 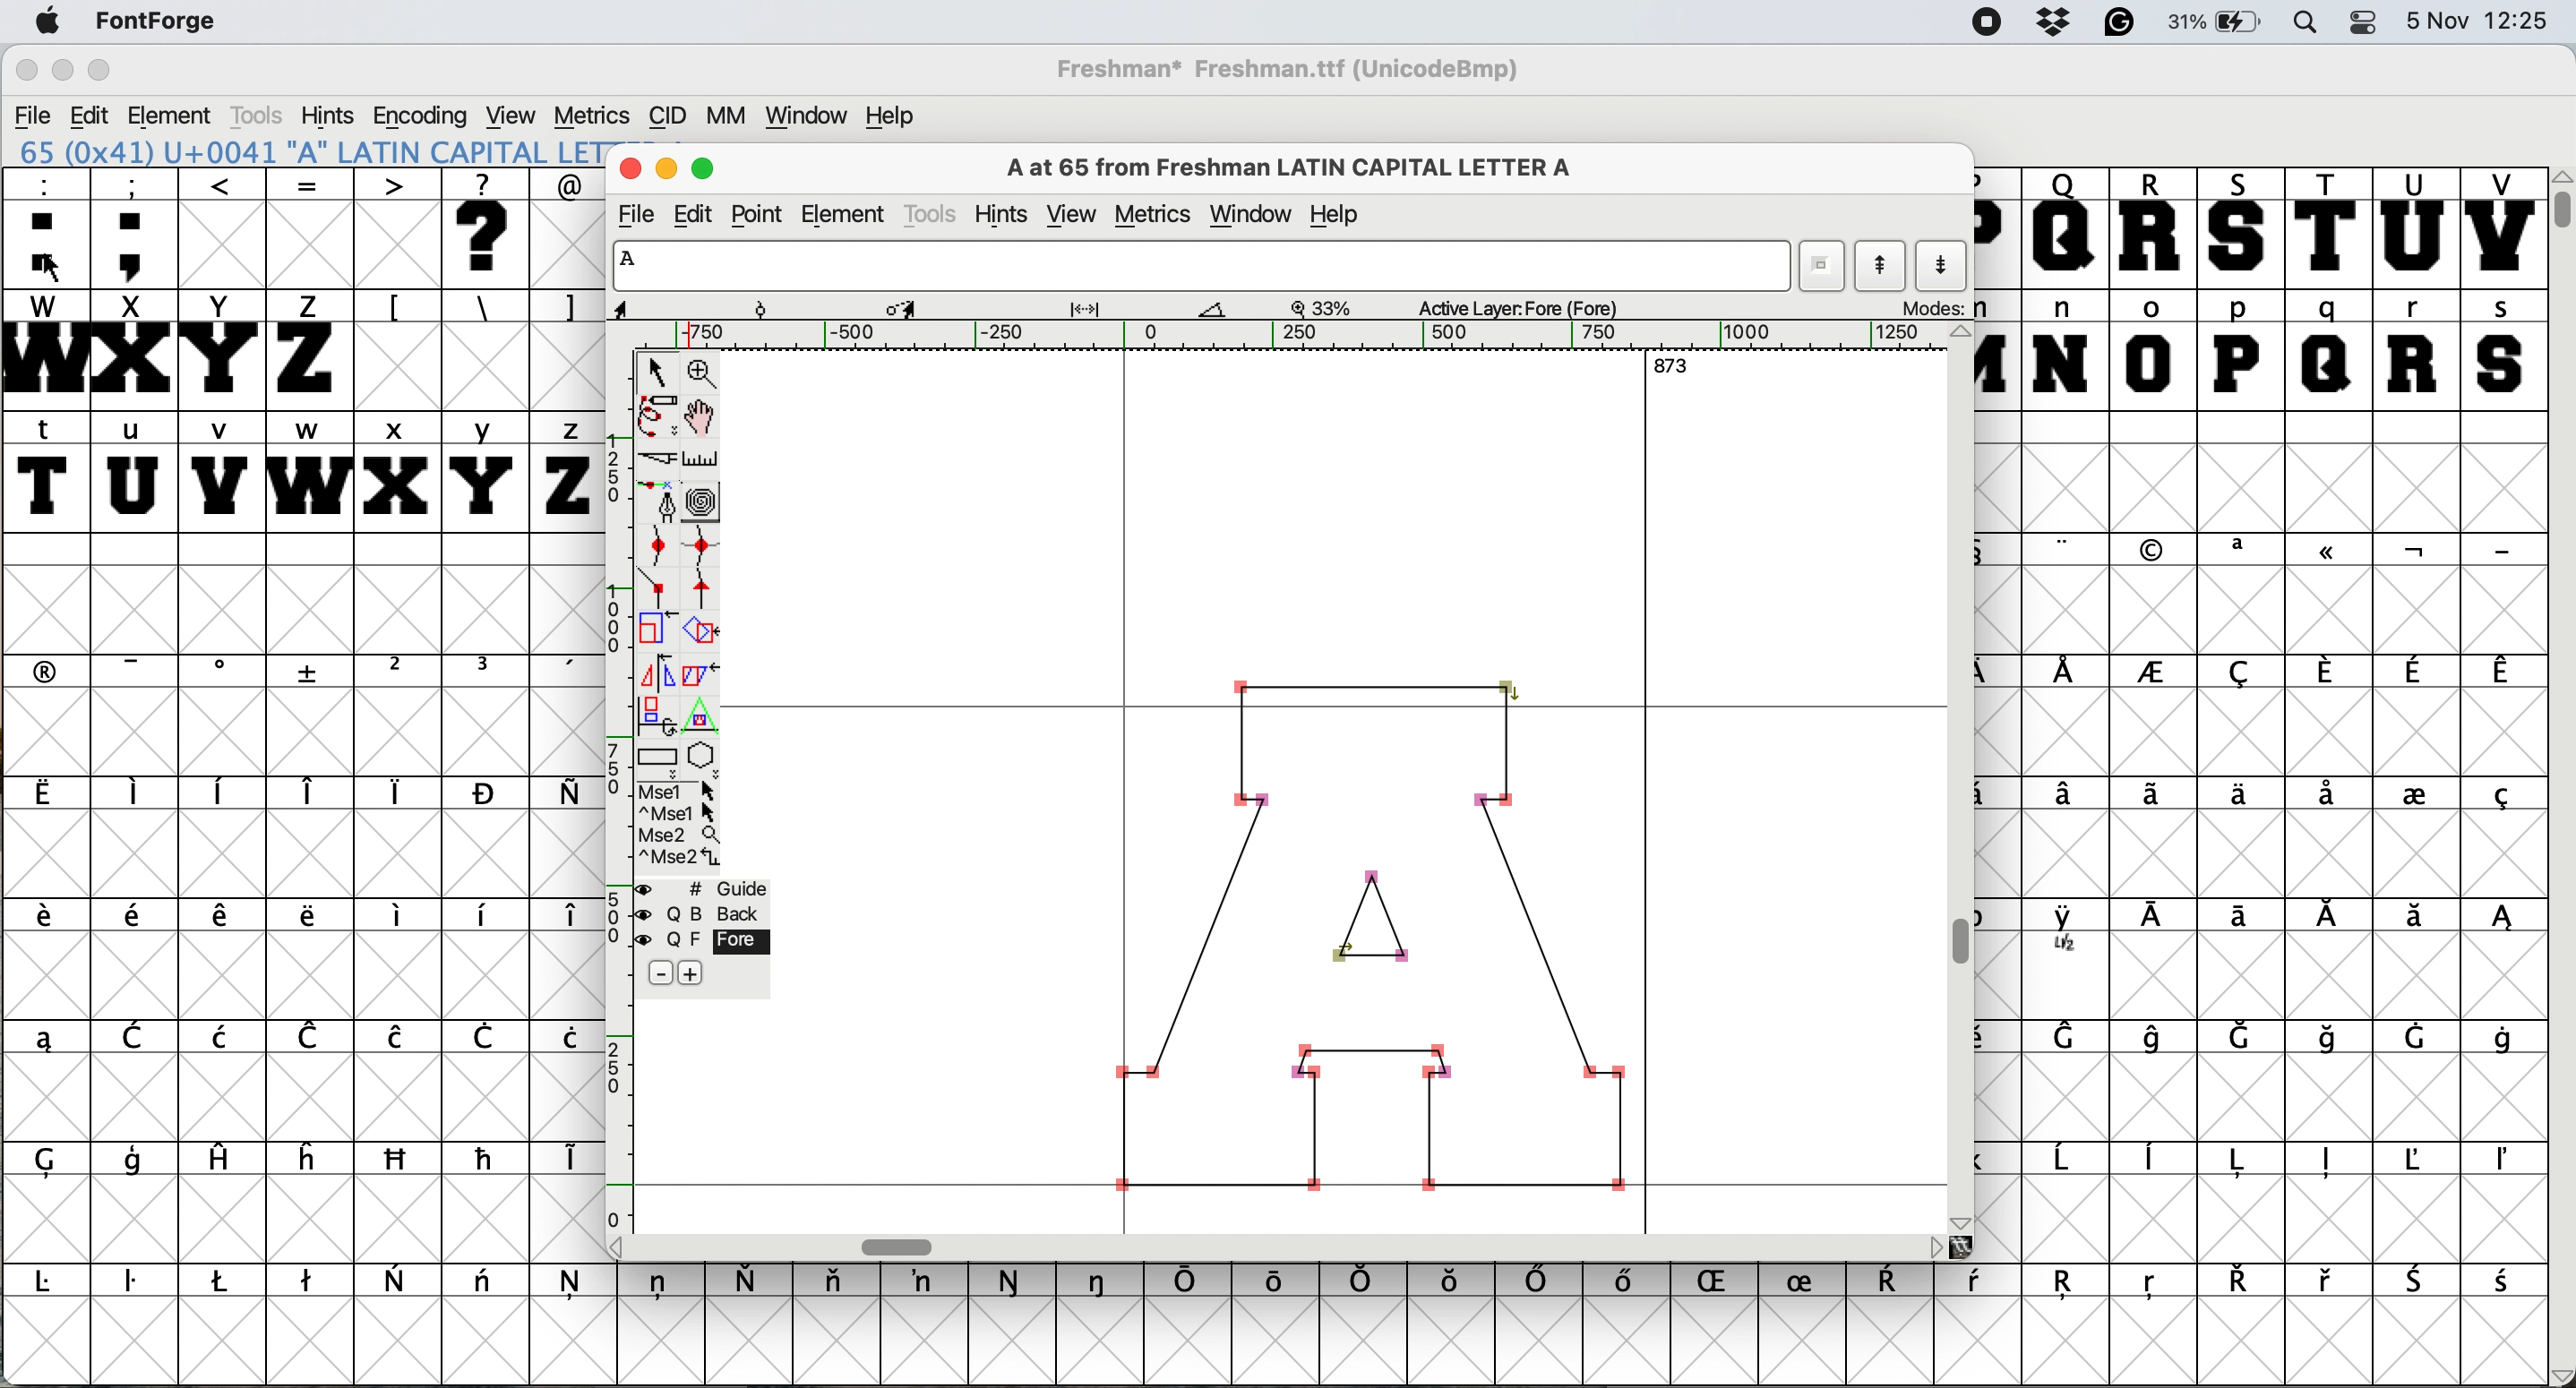 I want to click on symbol, so click(x=227, y=918).